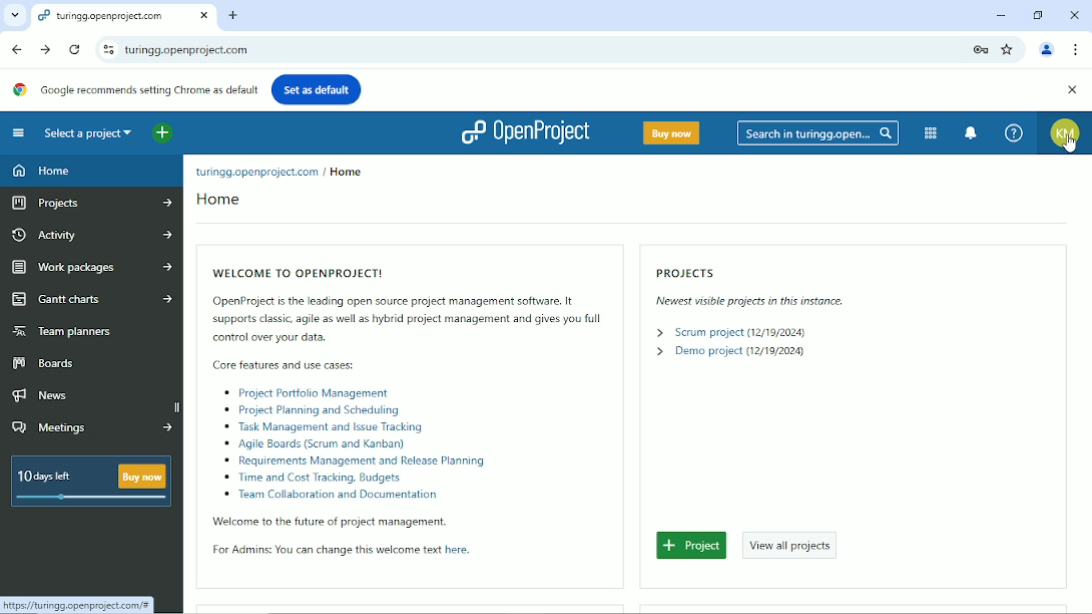 The height and width of the screenshot is (614, 1092). What do you see at coordinates (1074, 13) in the screenshot?
I see `Close` at bounding box center [1074, 13].